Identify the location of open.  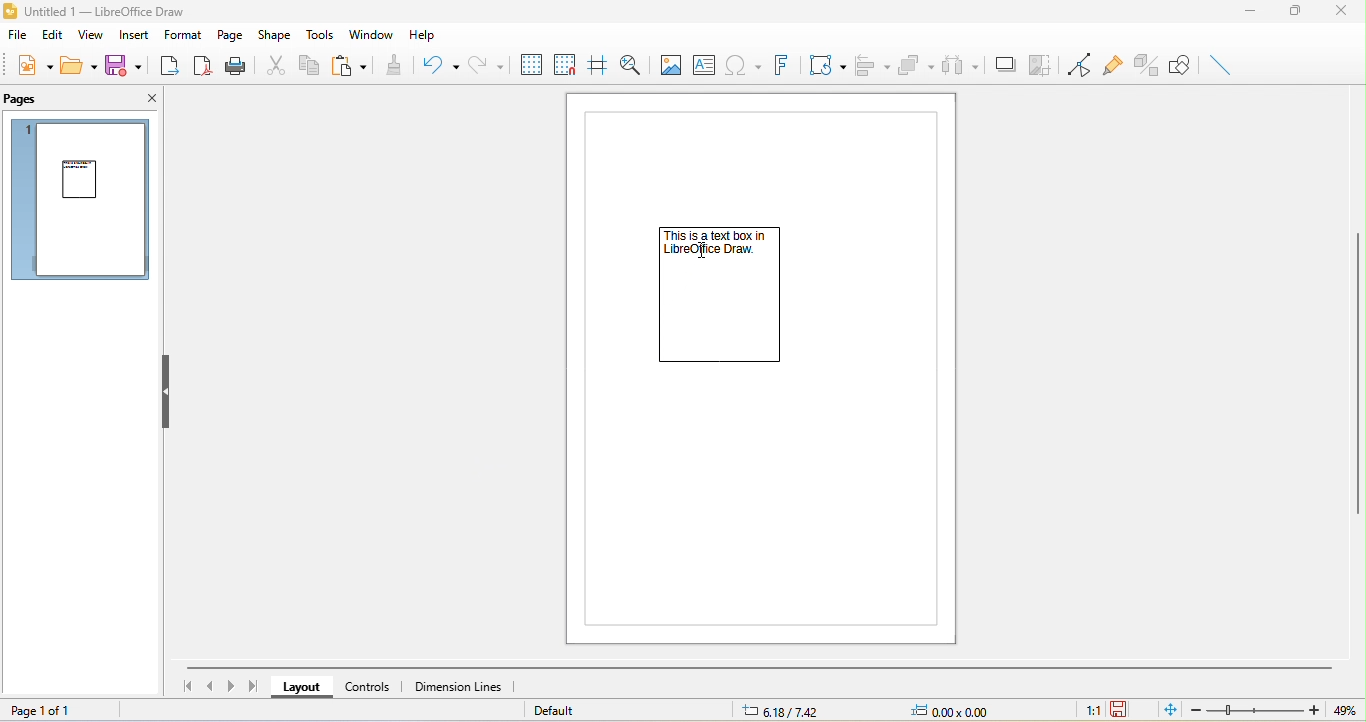
(78, 65).